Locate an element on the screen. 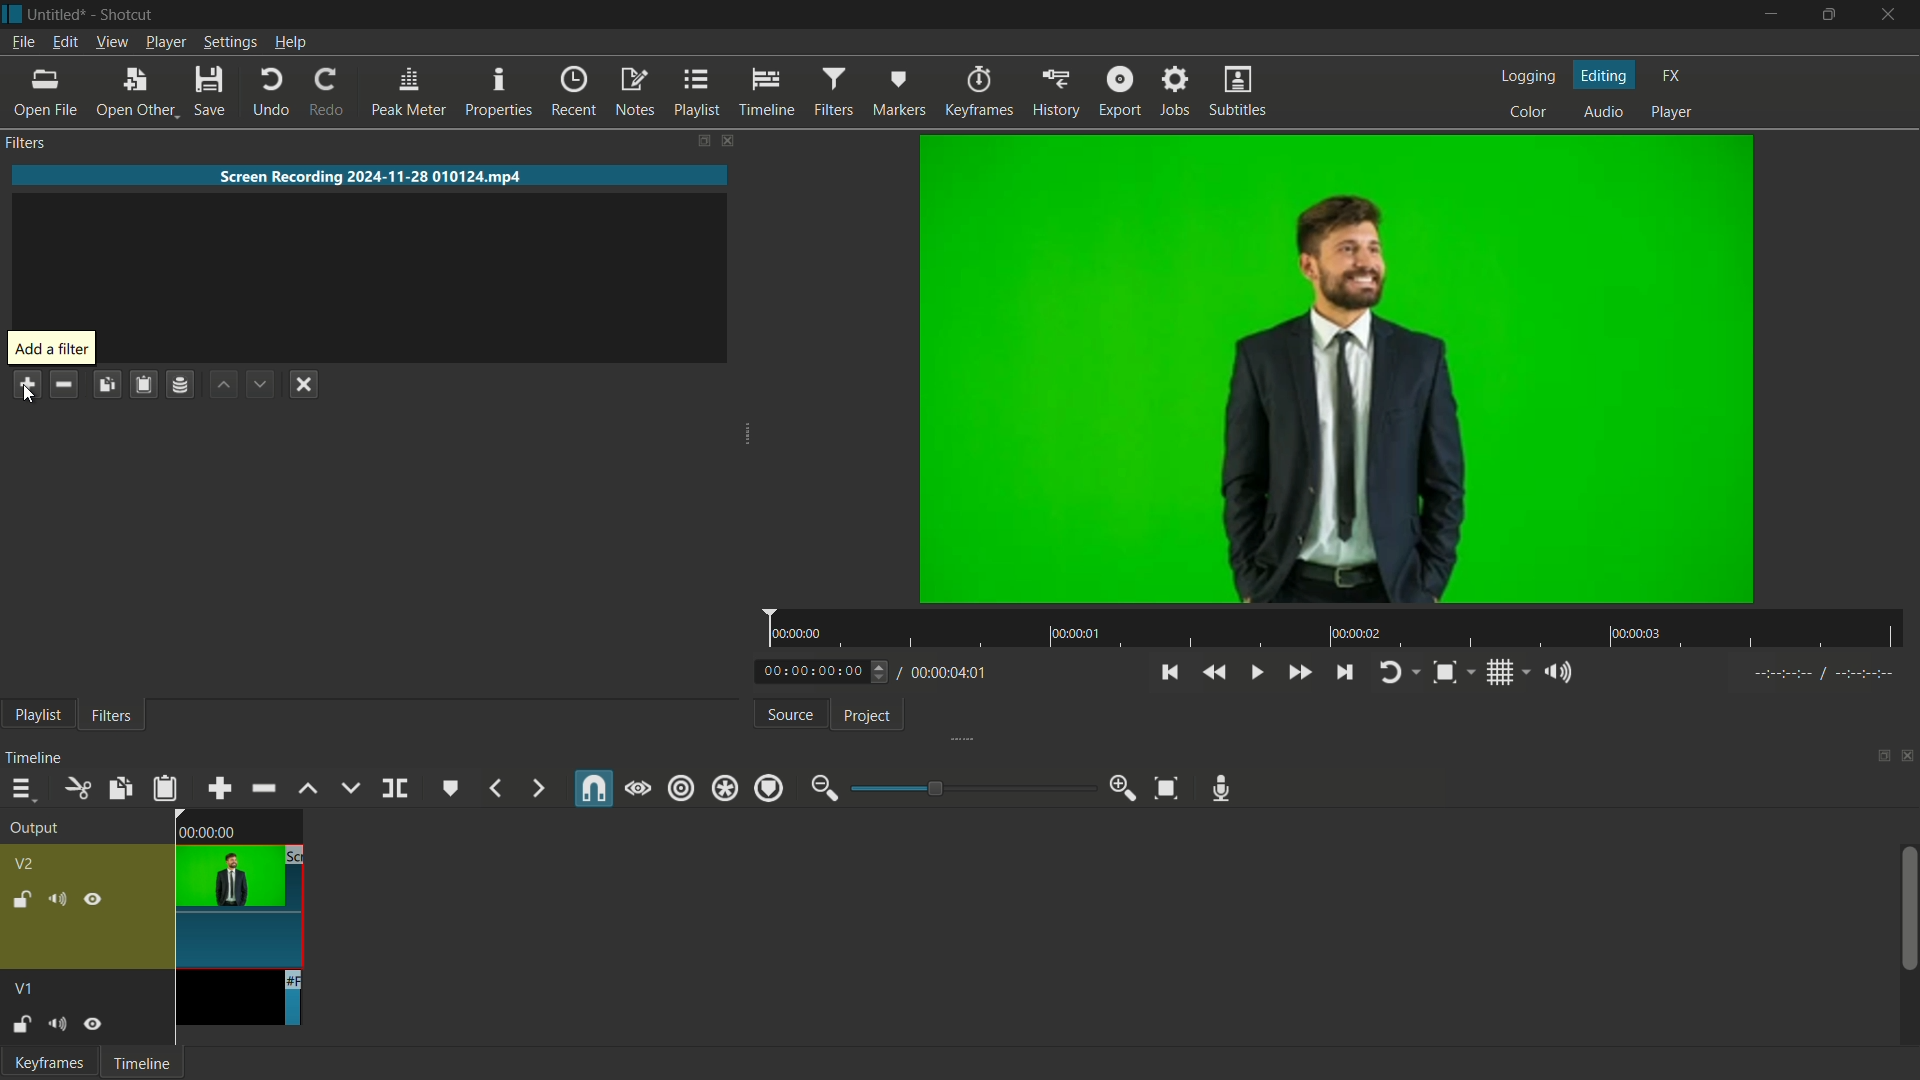  imported video name is located at coordinates (371, 177).